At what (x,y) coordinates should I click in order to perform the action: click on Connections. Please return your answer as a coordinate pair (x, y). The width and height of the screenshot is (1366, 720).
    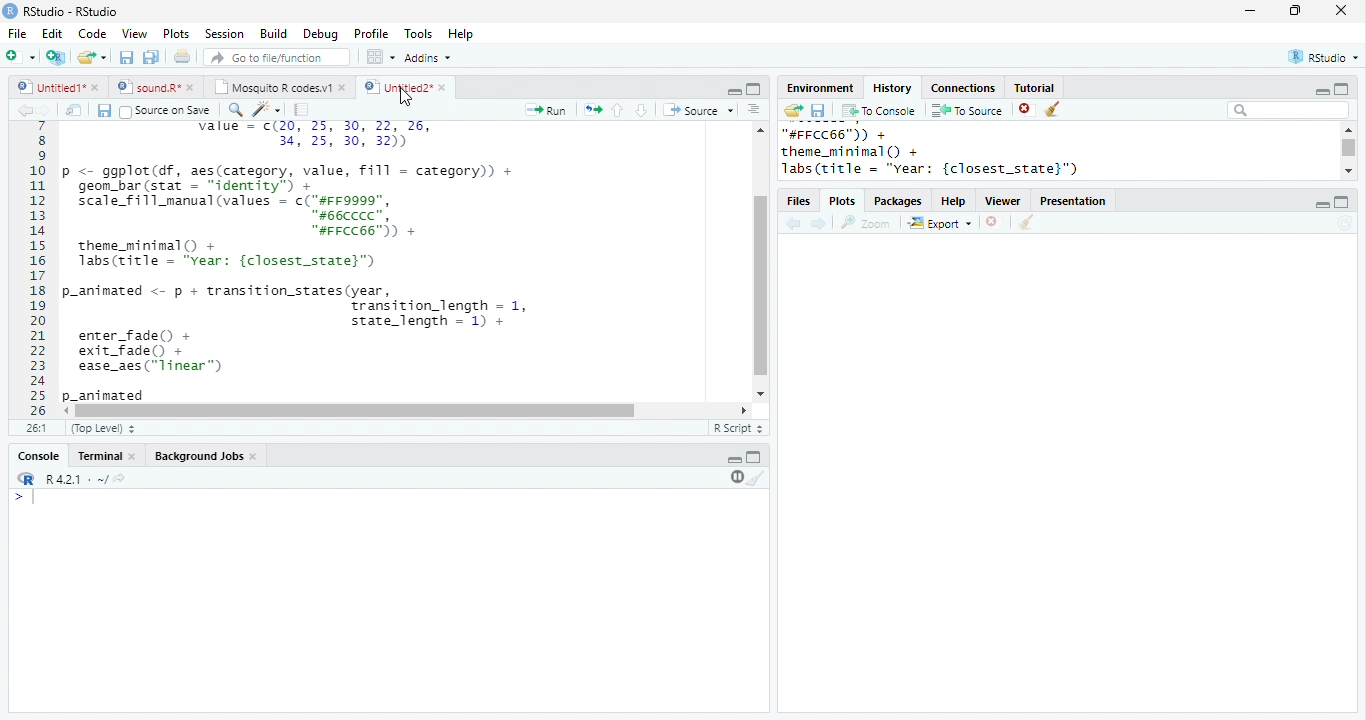
    Looking at the image, I should click on (965, 88).